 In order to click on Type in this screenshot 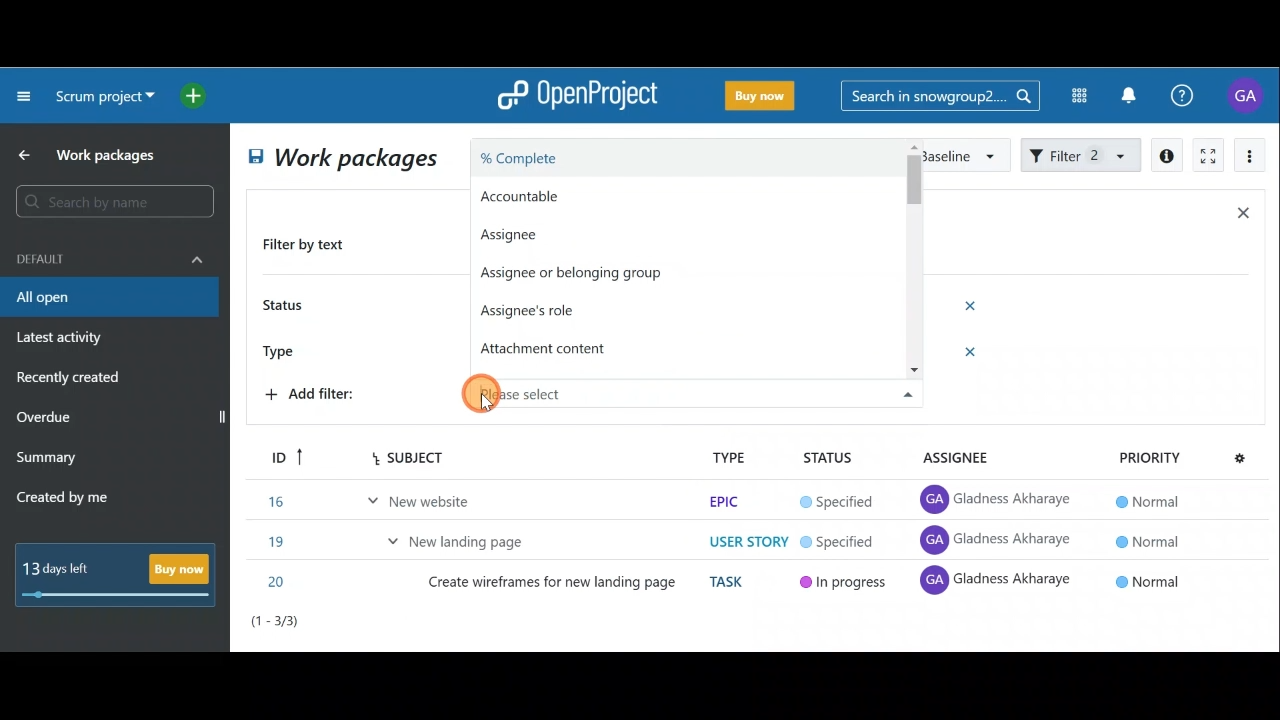, I will do `click(286, 349)`.